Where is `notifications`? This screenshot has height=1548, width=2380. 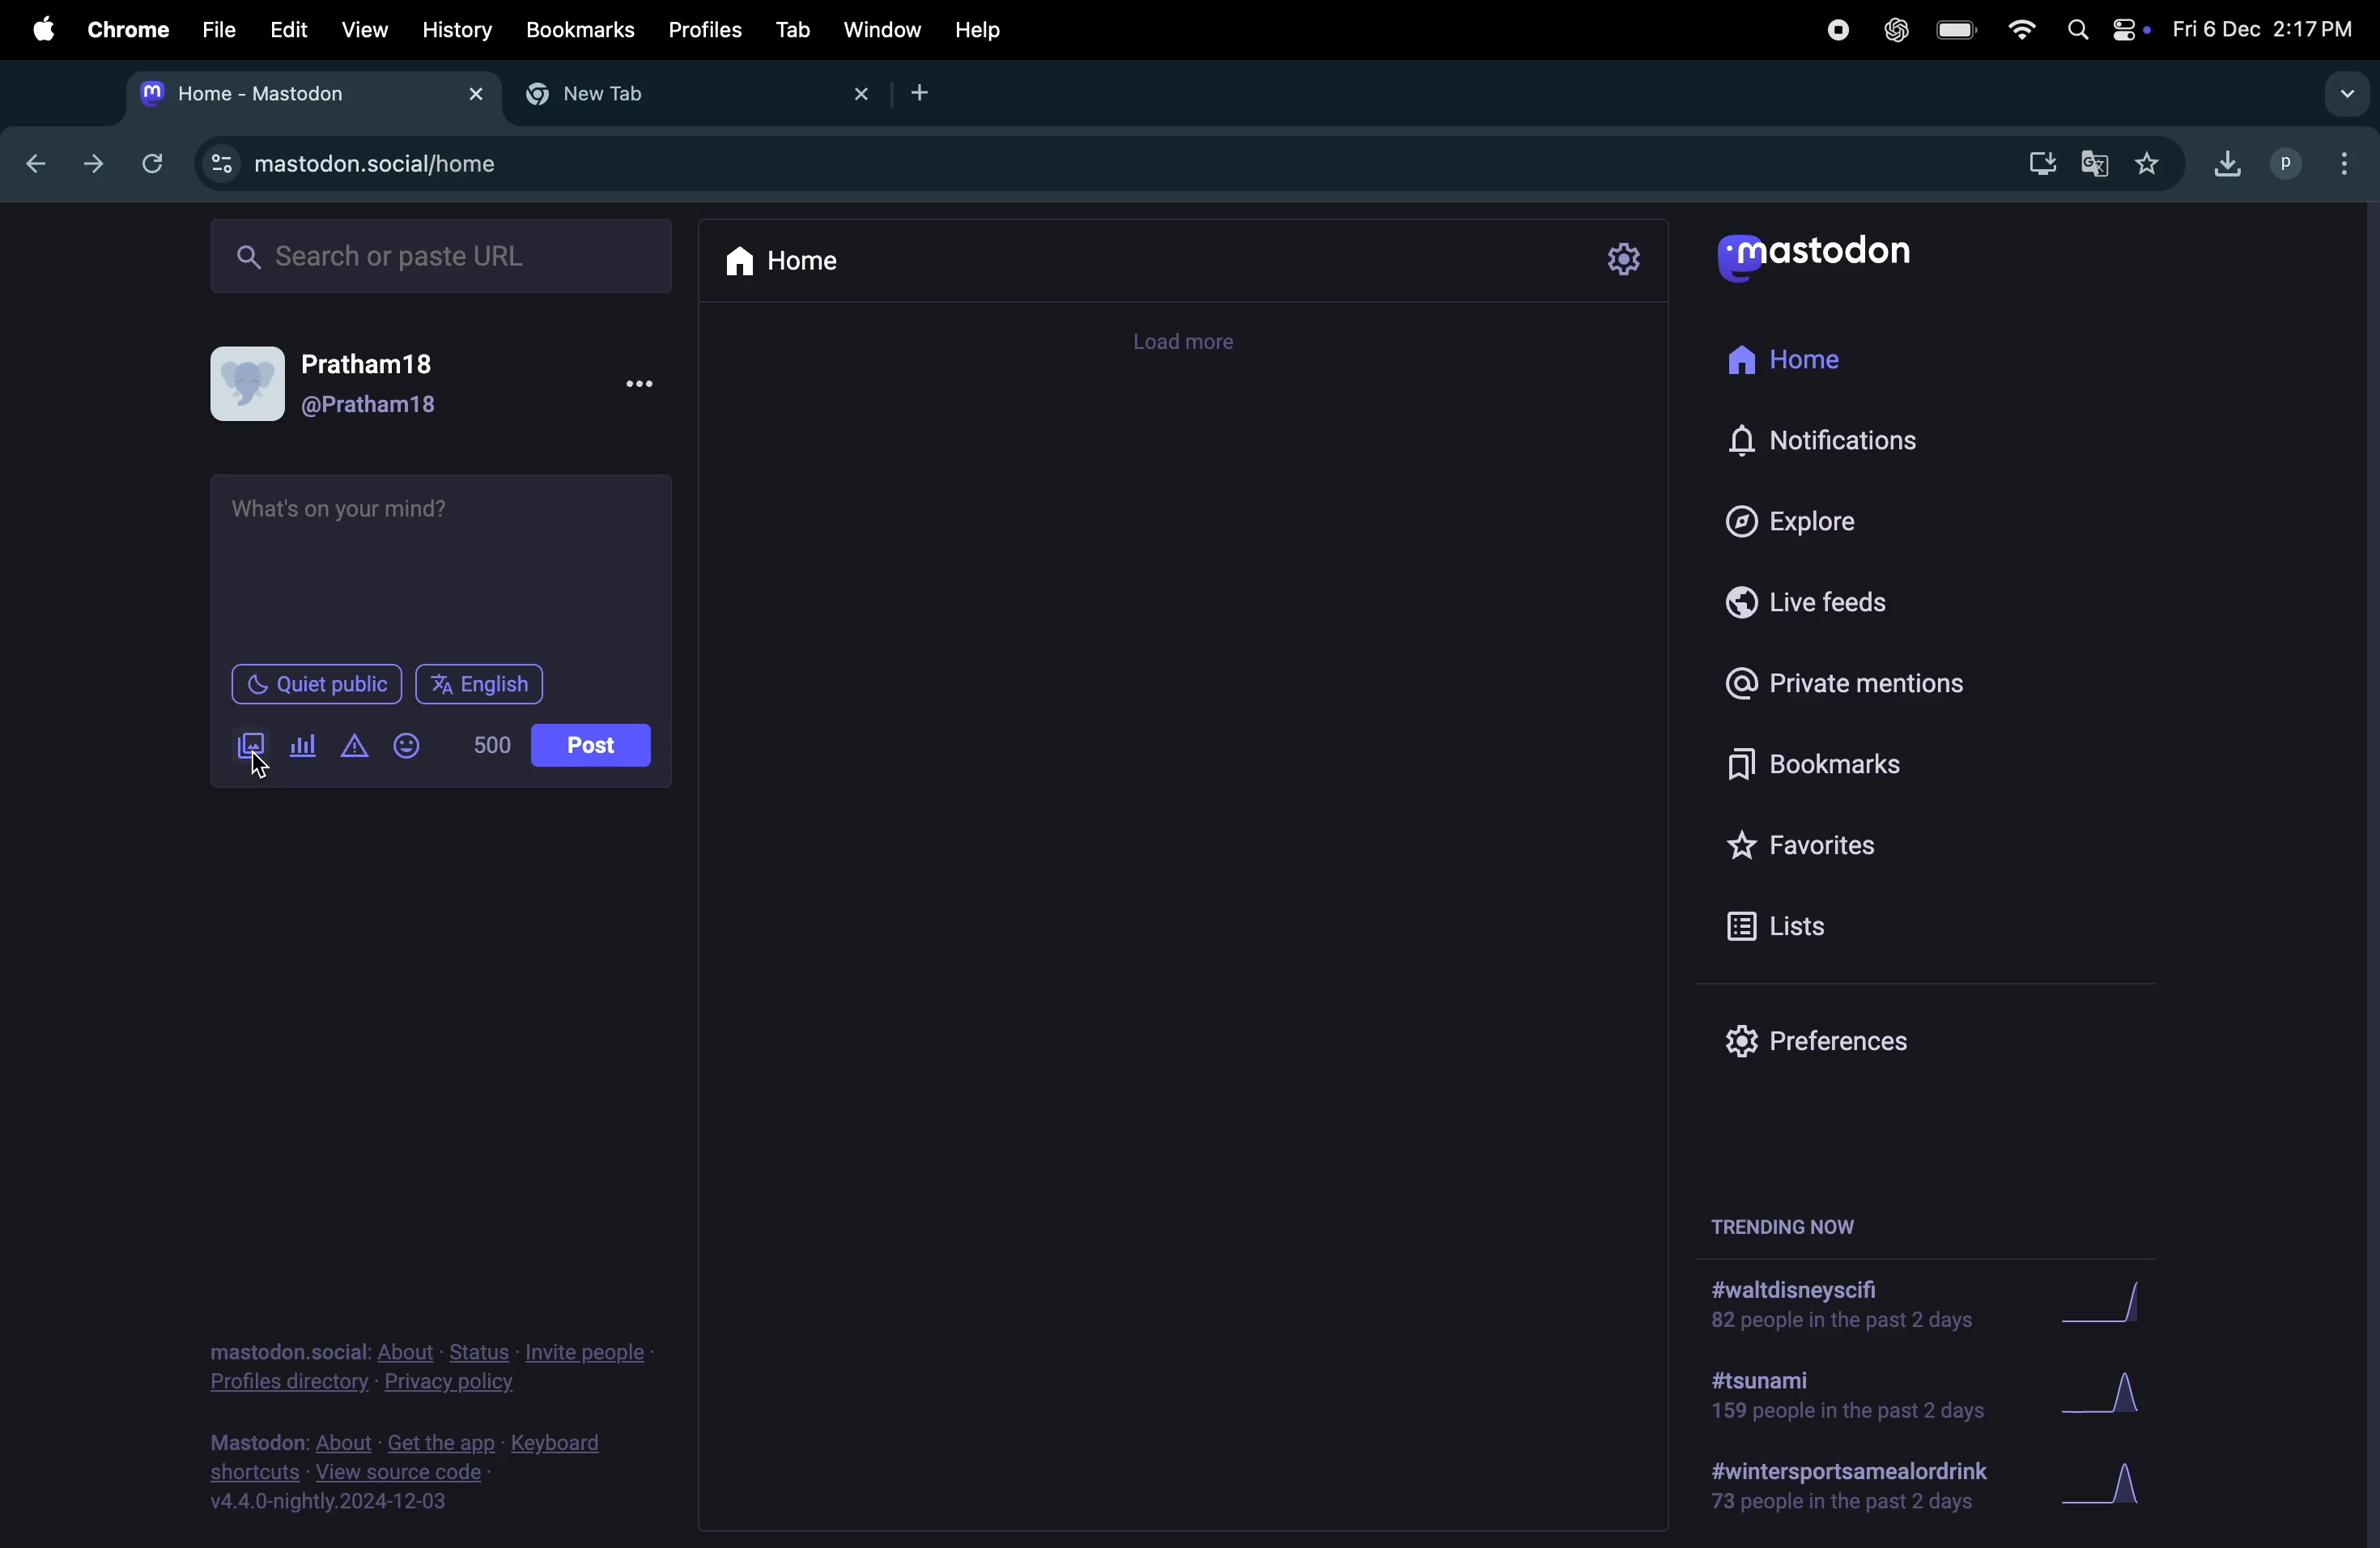 notifications is located at coordinates (1832, 441).